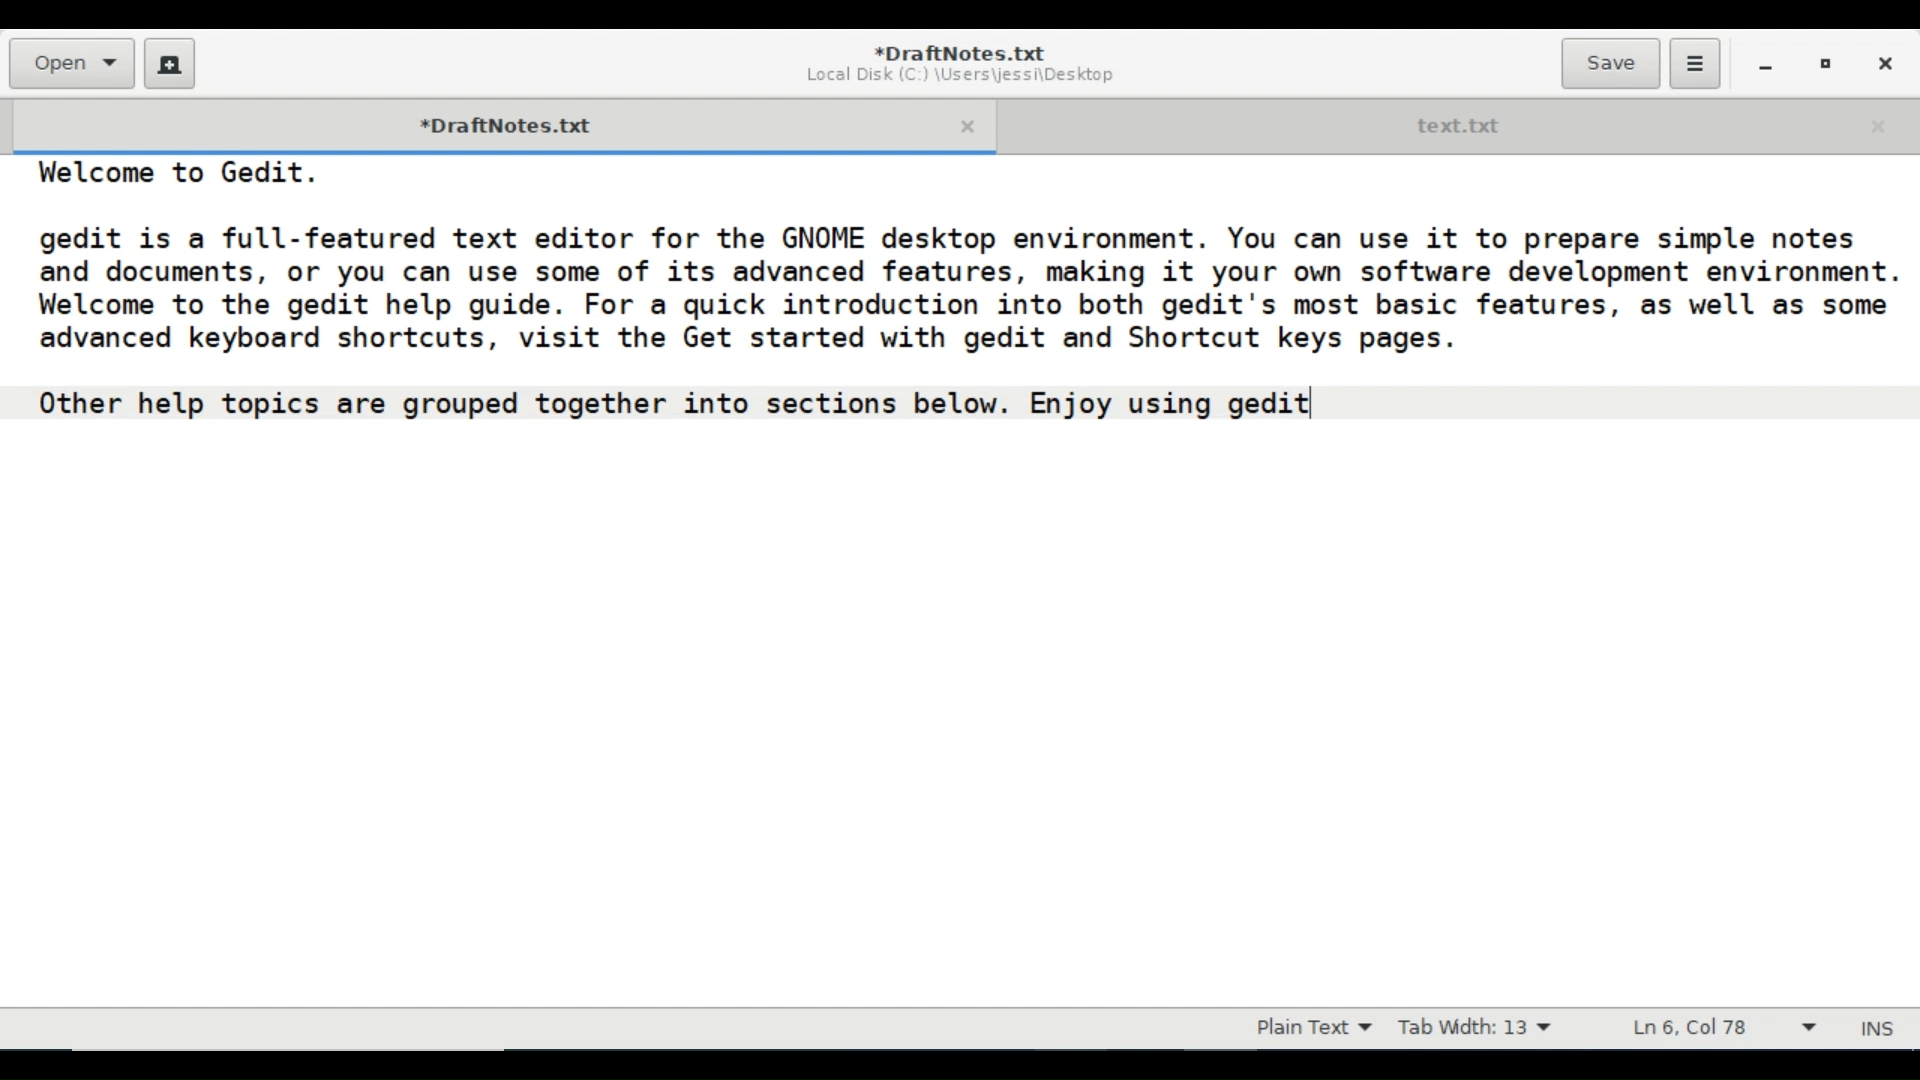  I want to click on Line & Column, so click(1723, 1029).